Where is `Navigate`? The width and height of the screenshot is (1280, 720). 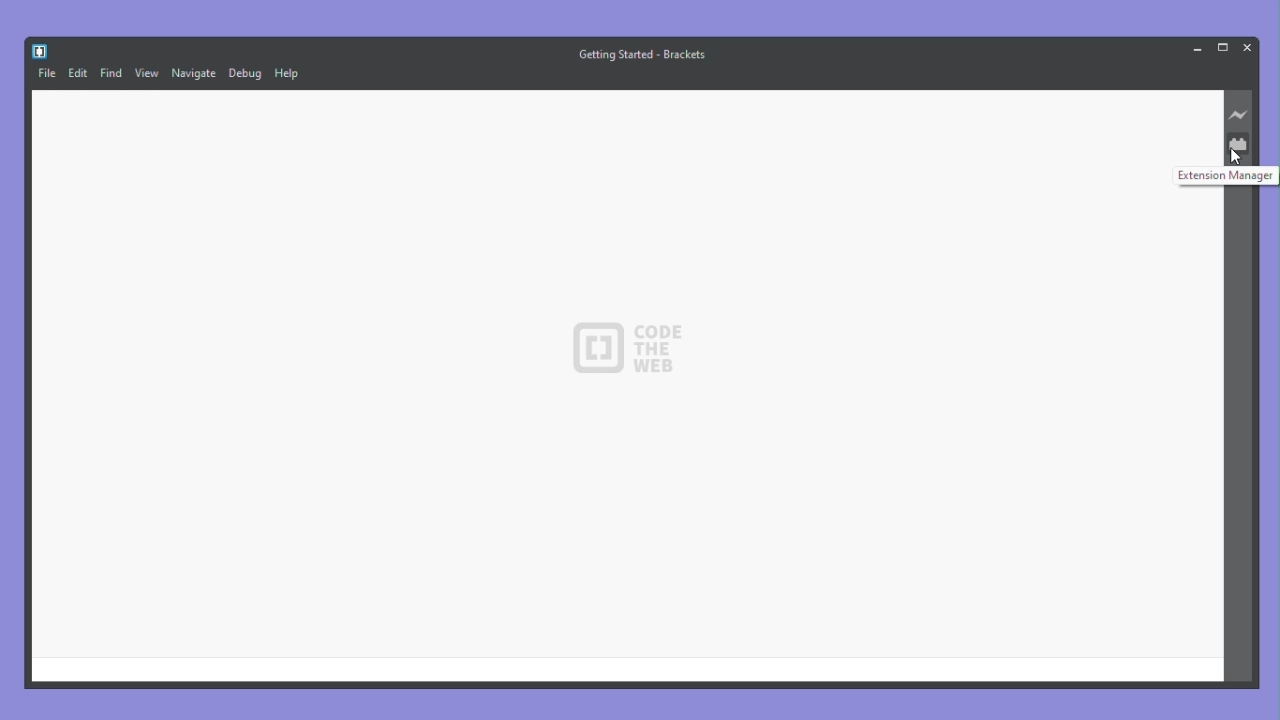
Navigate is located at coordinates (196, 74).